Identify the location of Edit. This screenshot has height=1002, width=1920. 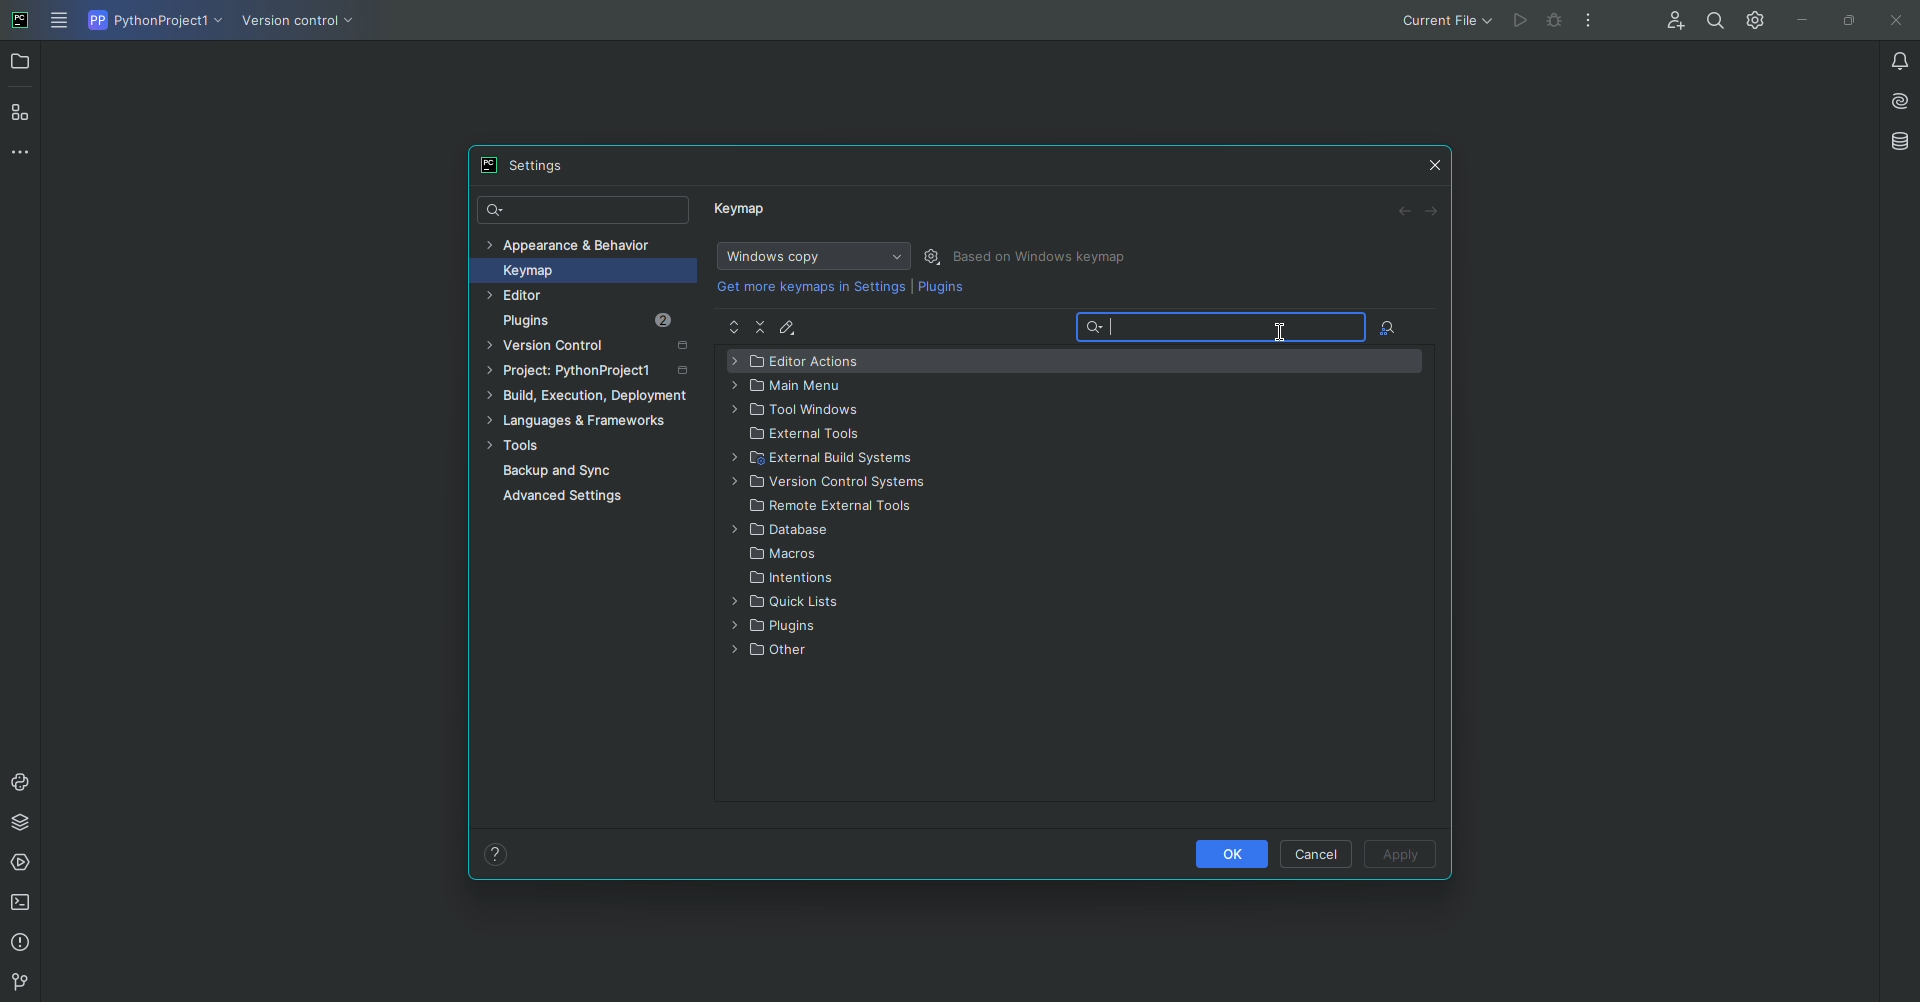
(791, 327).